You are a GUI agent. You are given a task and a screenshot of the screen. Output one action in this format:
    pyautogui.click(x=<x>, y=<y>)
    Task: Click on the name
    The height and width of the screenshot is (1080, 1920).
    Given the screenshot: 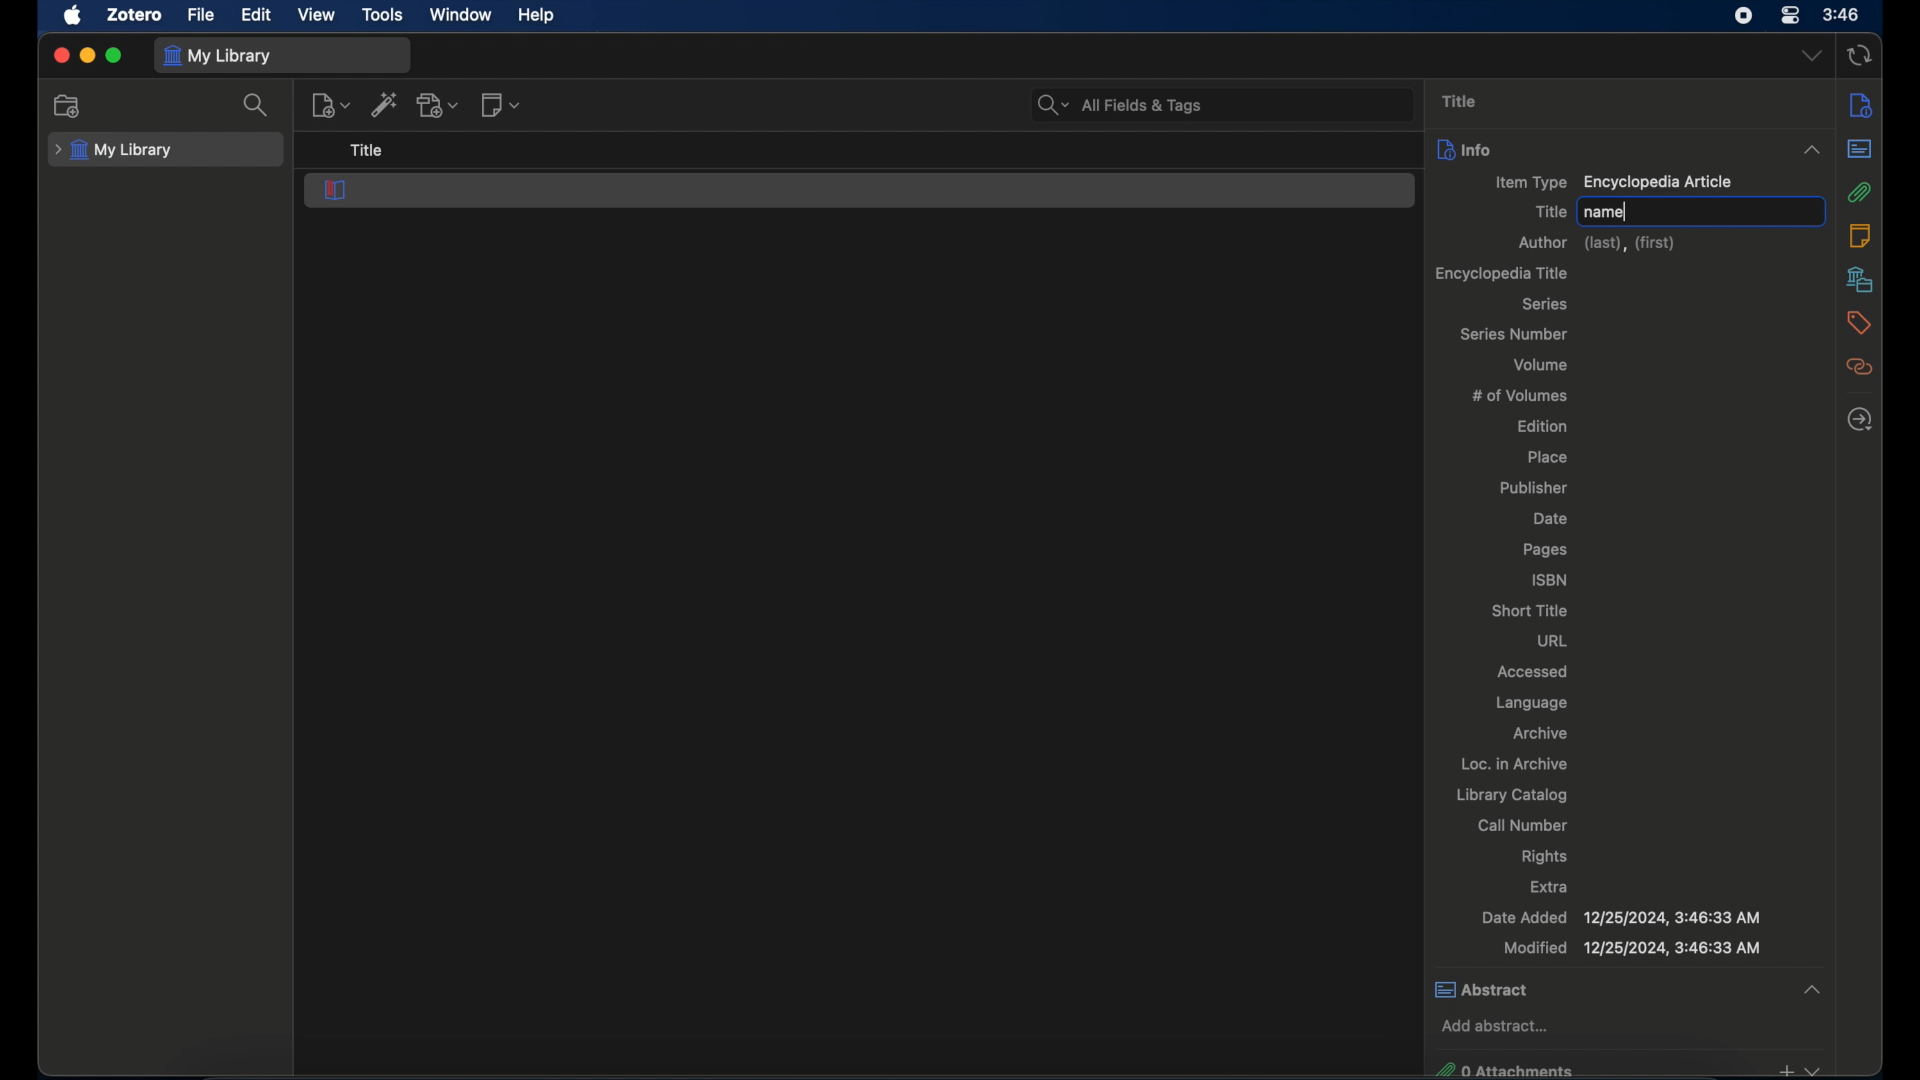 What is the action you would take?
    pyautogui.click(x=1606, y=213)
    